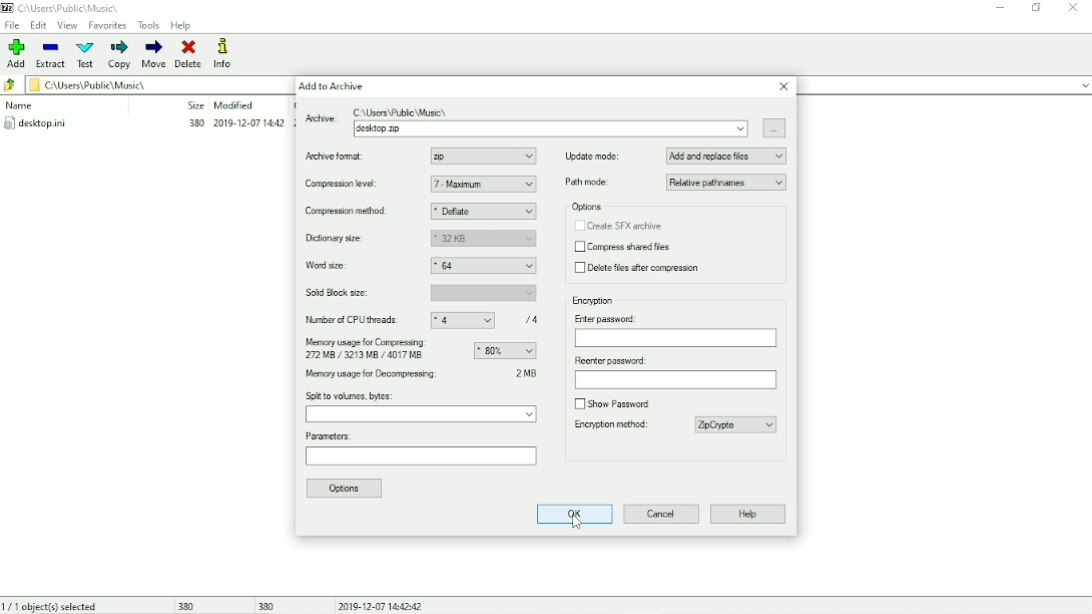 This screenshot has width=1092, height=614. What do you see at coordinates (86, 55) in the screenshot?
I see `Test` at bounding box center [86, 55].